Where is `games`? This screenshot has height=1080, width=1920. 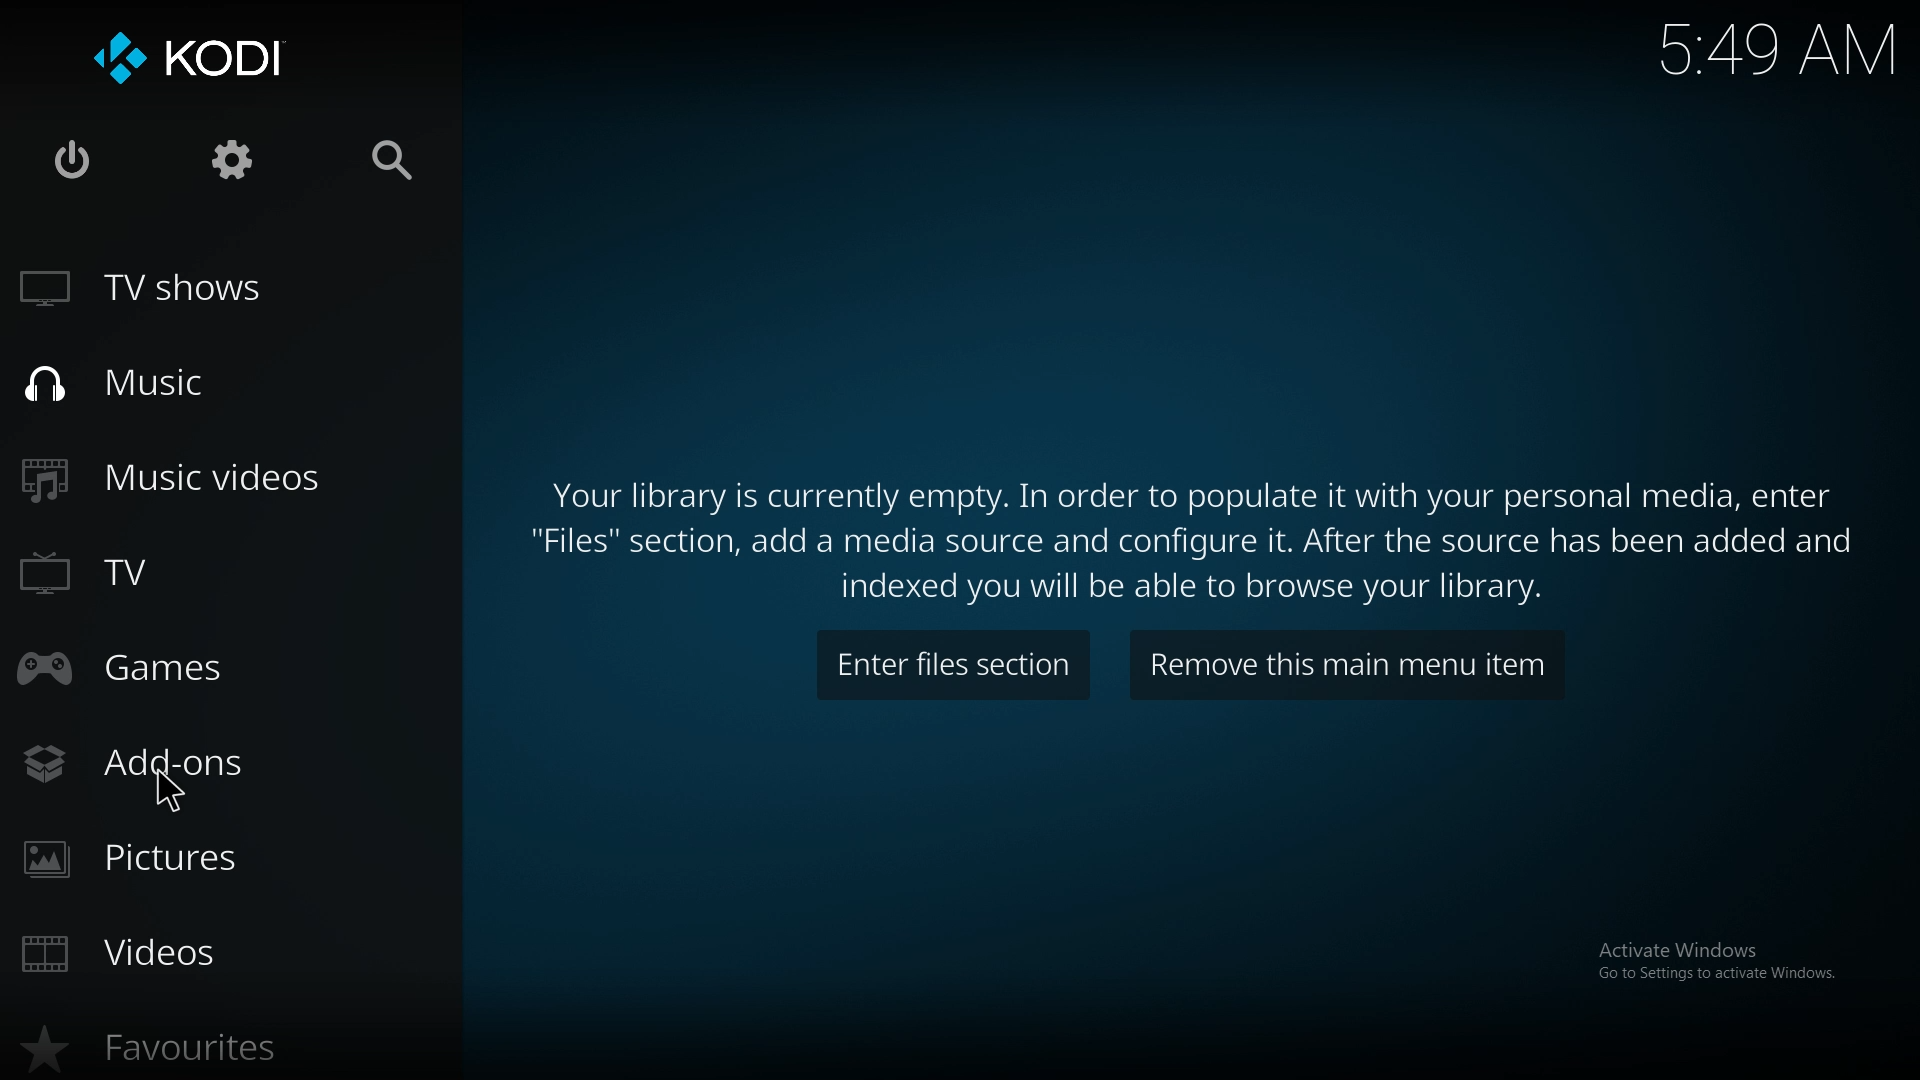 games is located at coordinates (144, 670).